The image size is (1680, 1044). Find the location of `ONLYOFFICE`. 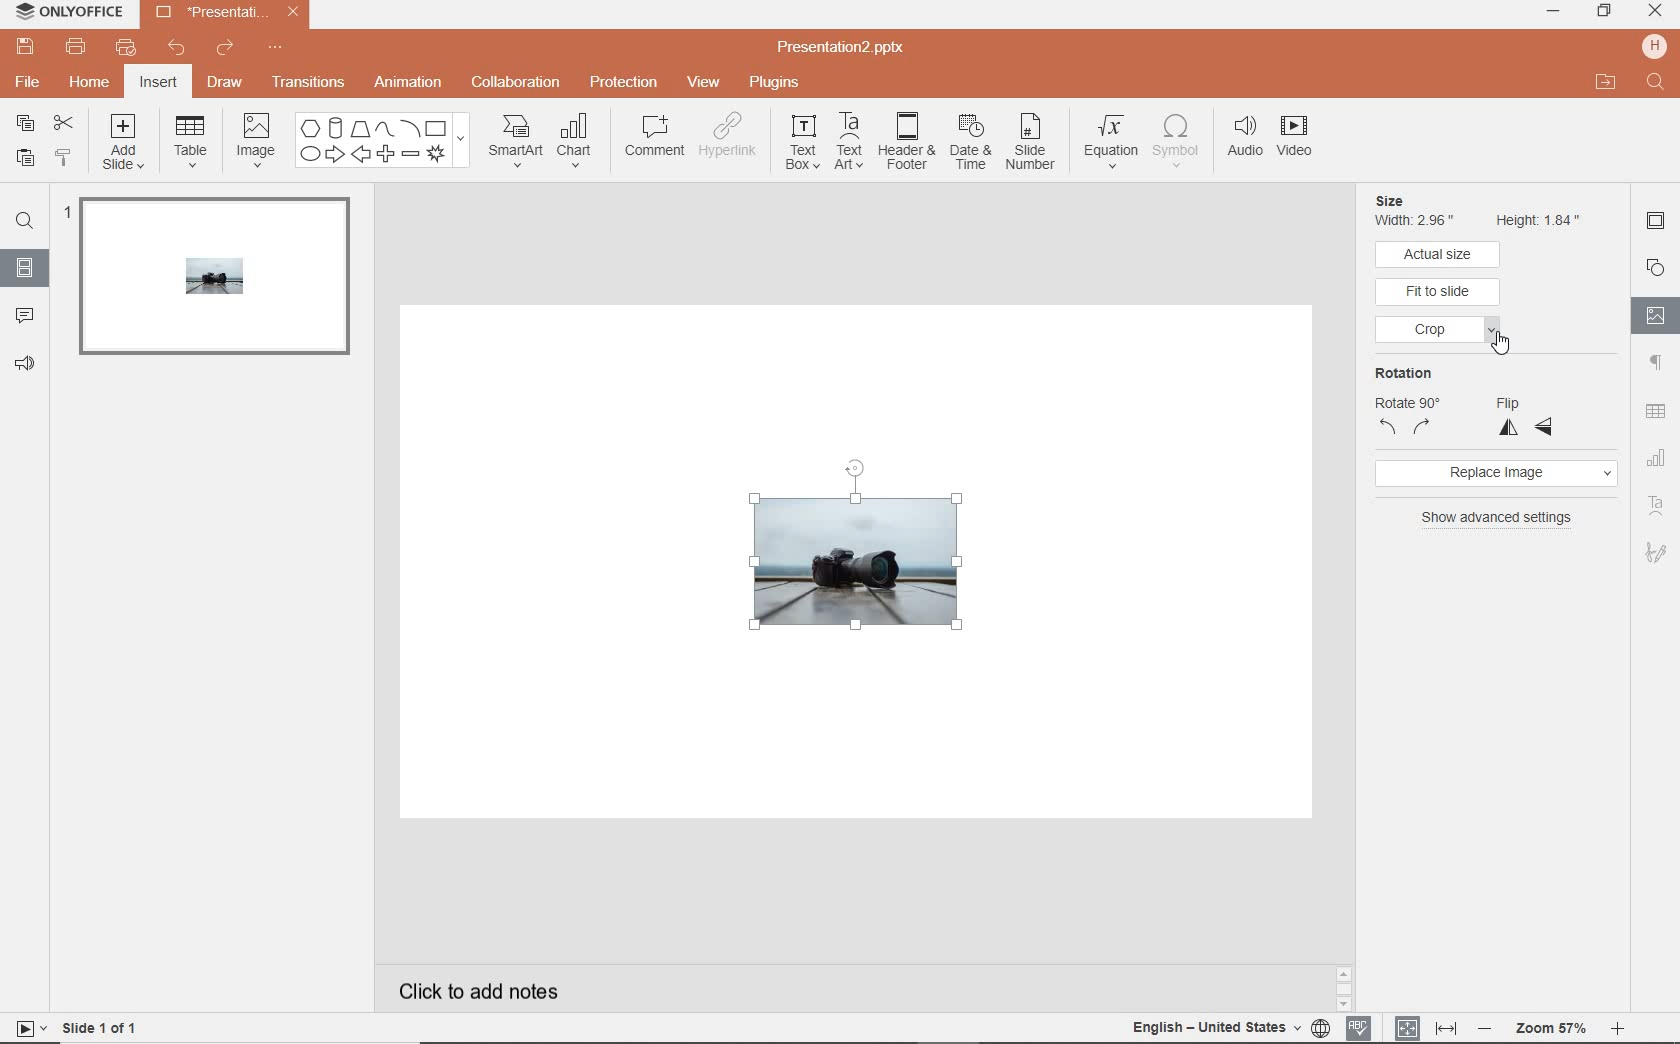

ONLYOFFICE is located at coordinates (68, 14).